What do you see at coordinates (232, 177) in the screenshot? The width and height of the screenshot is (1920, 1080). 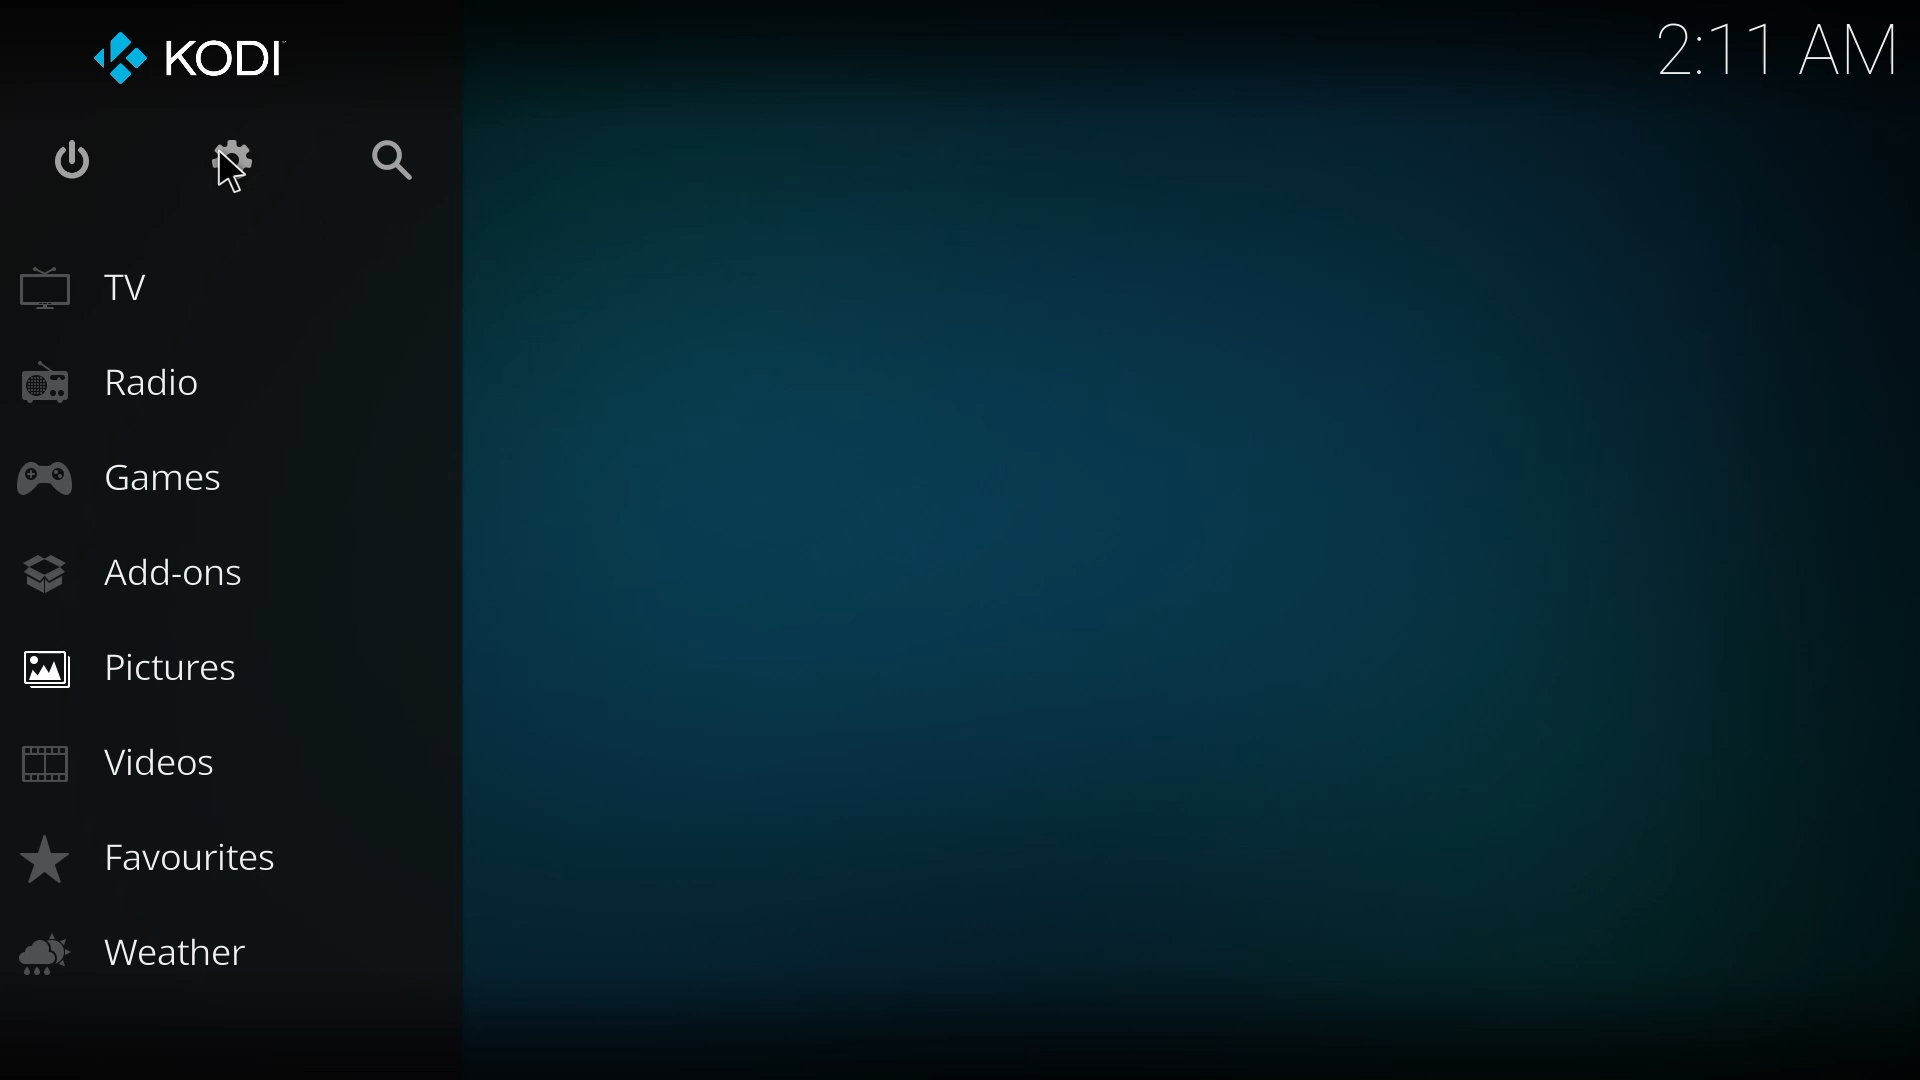 I see `cursor` at bounding box center [232, 177].